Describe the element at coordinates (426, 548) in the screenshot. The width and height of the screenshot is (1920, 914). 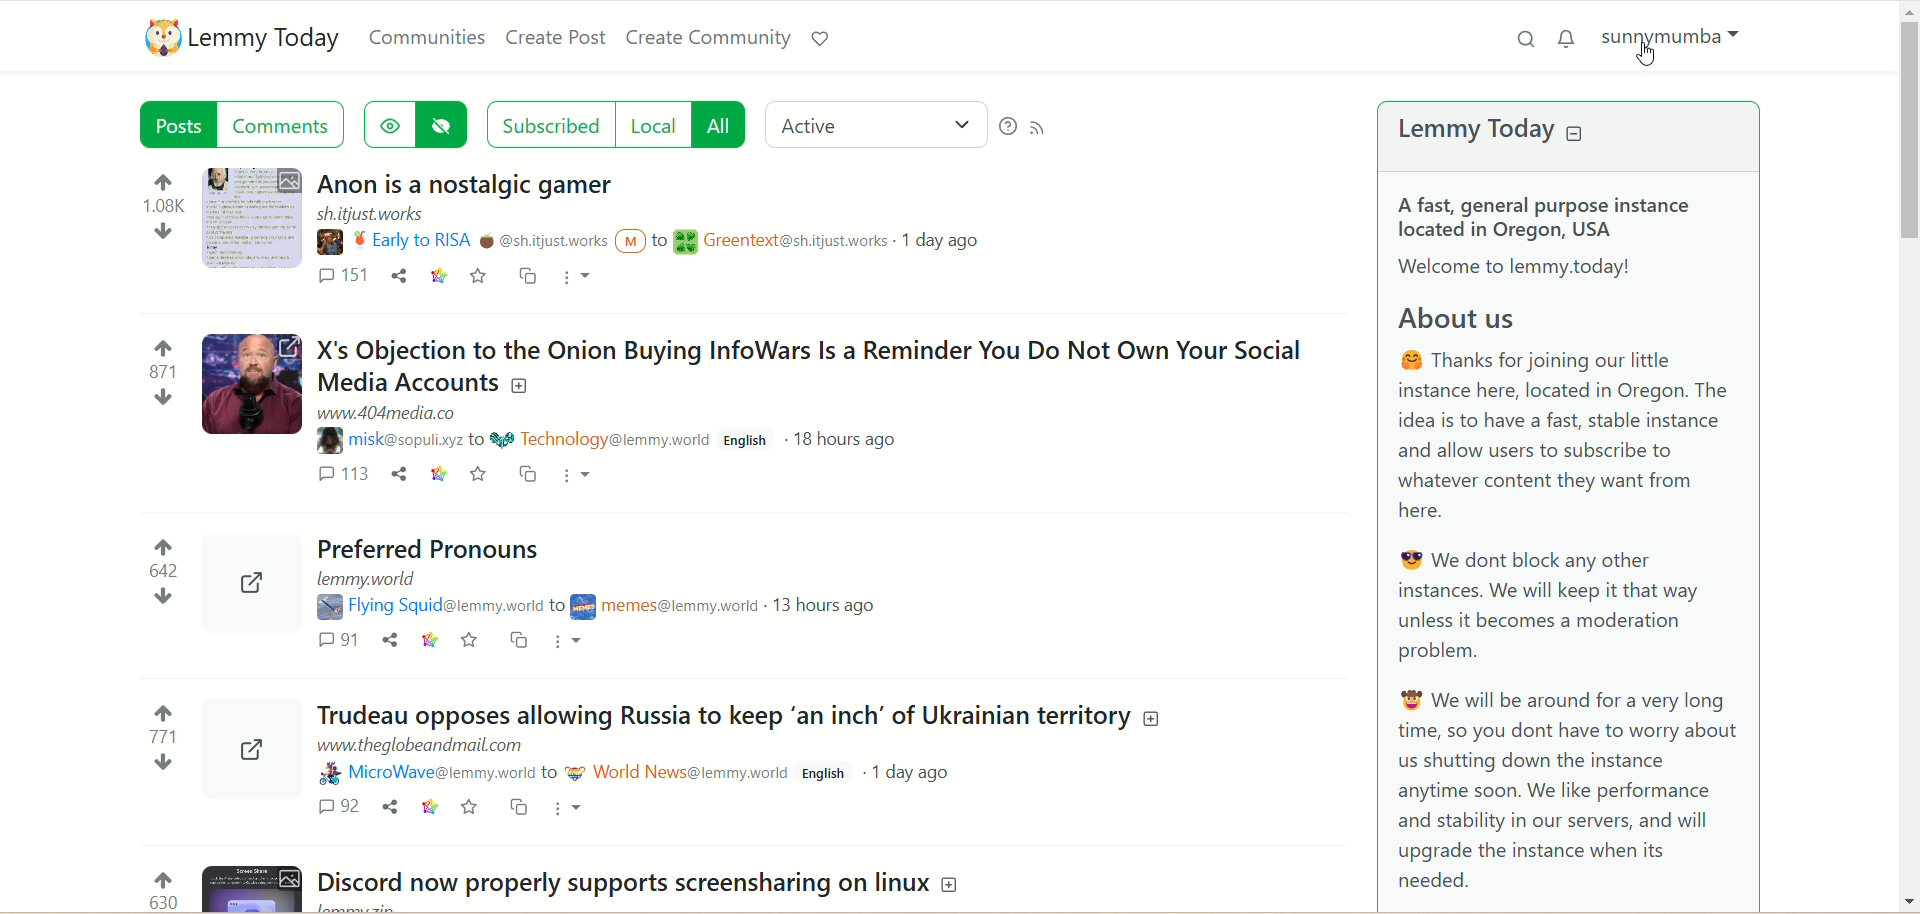
I see `Post on "Preferred Pronouns"` at that location.